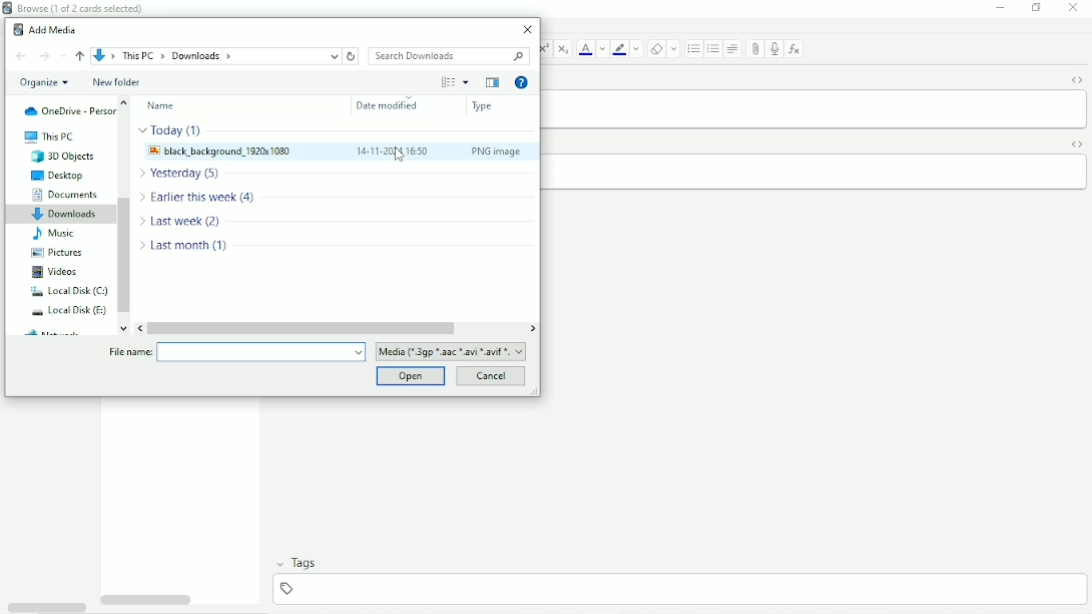  Describe the element at coordinates (181, 174) in the screenshot. I see `file modified Yesterday (5)` at that location.